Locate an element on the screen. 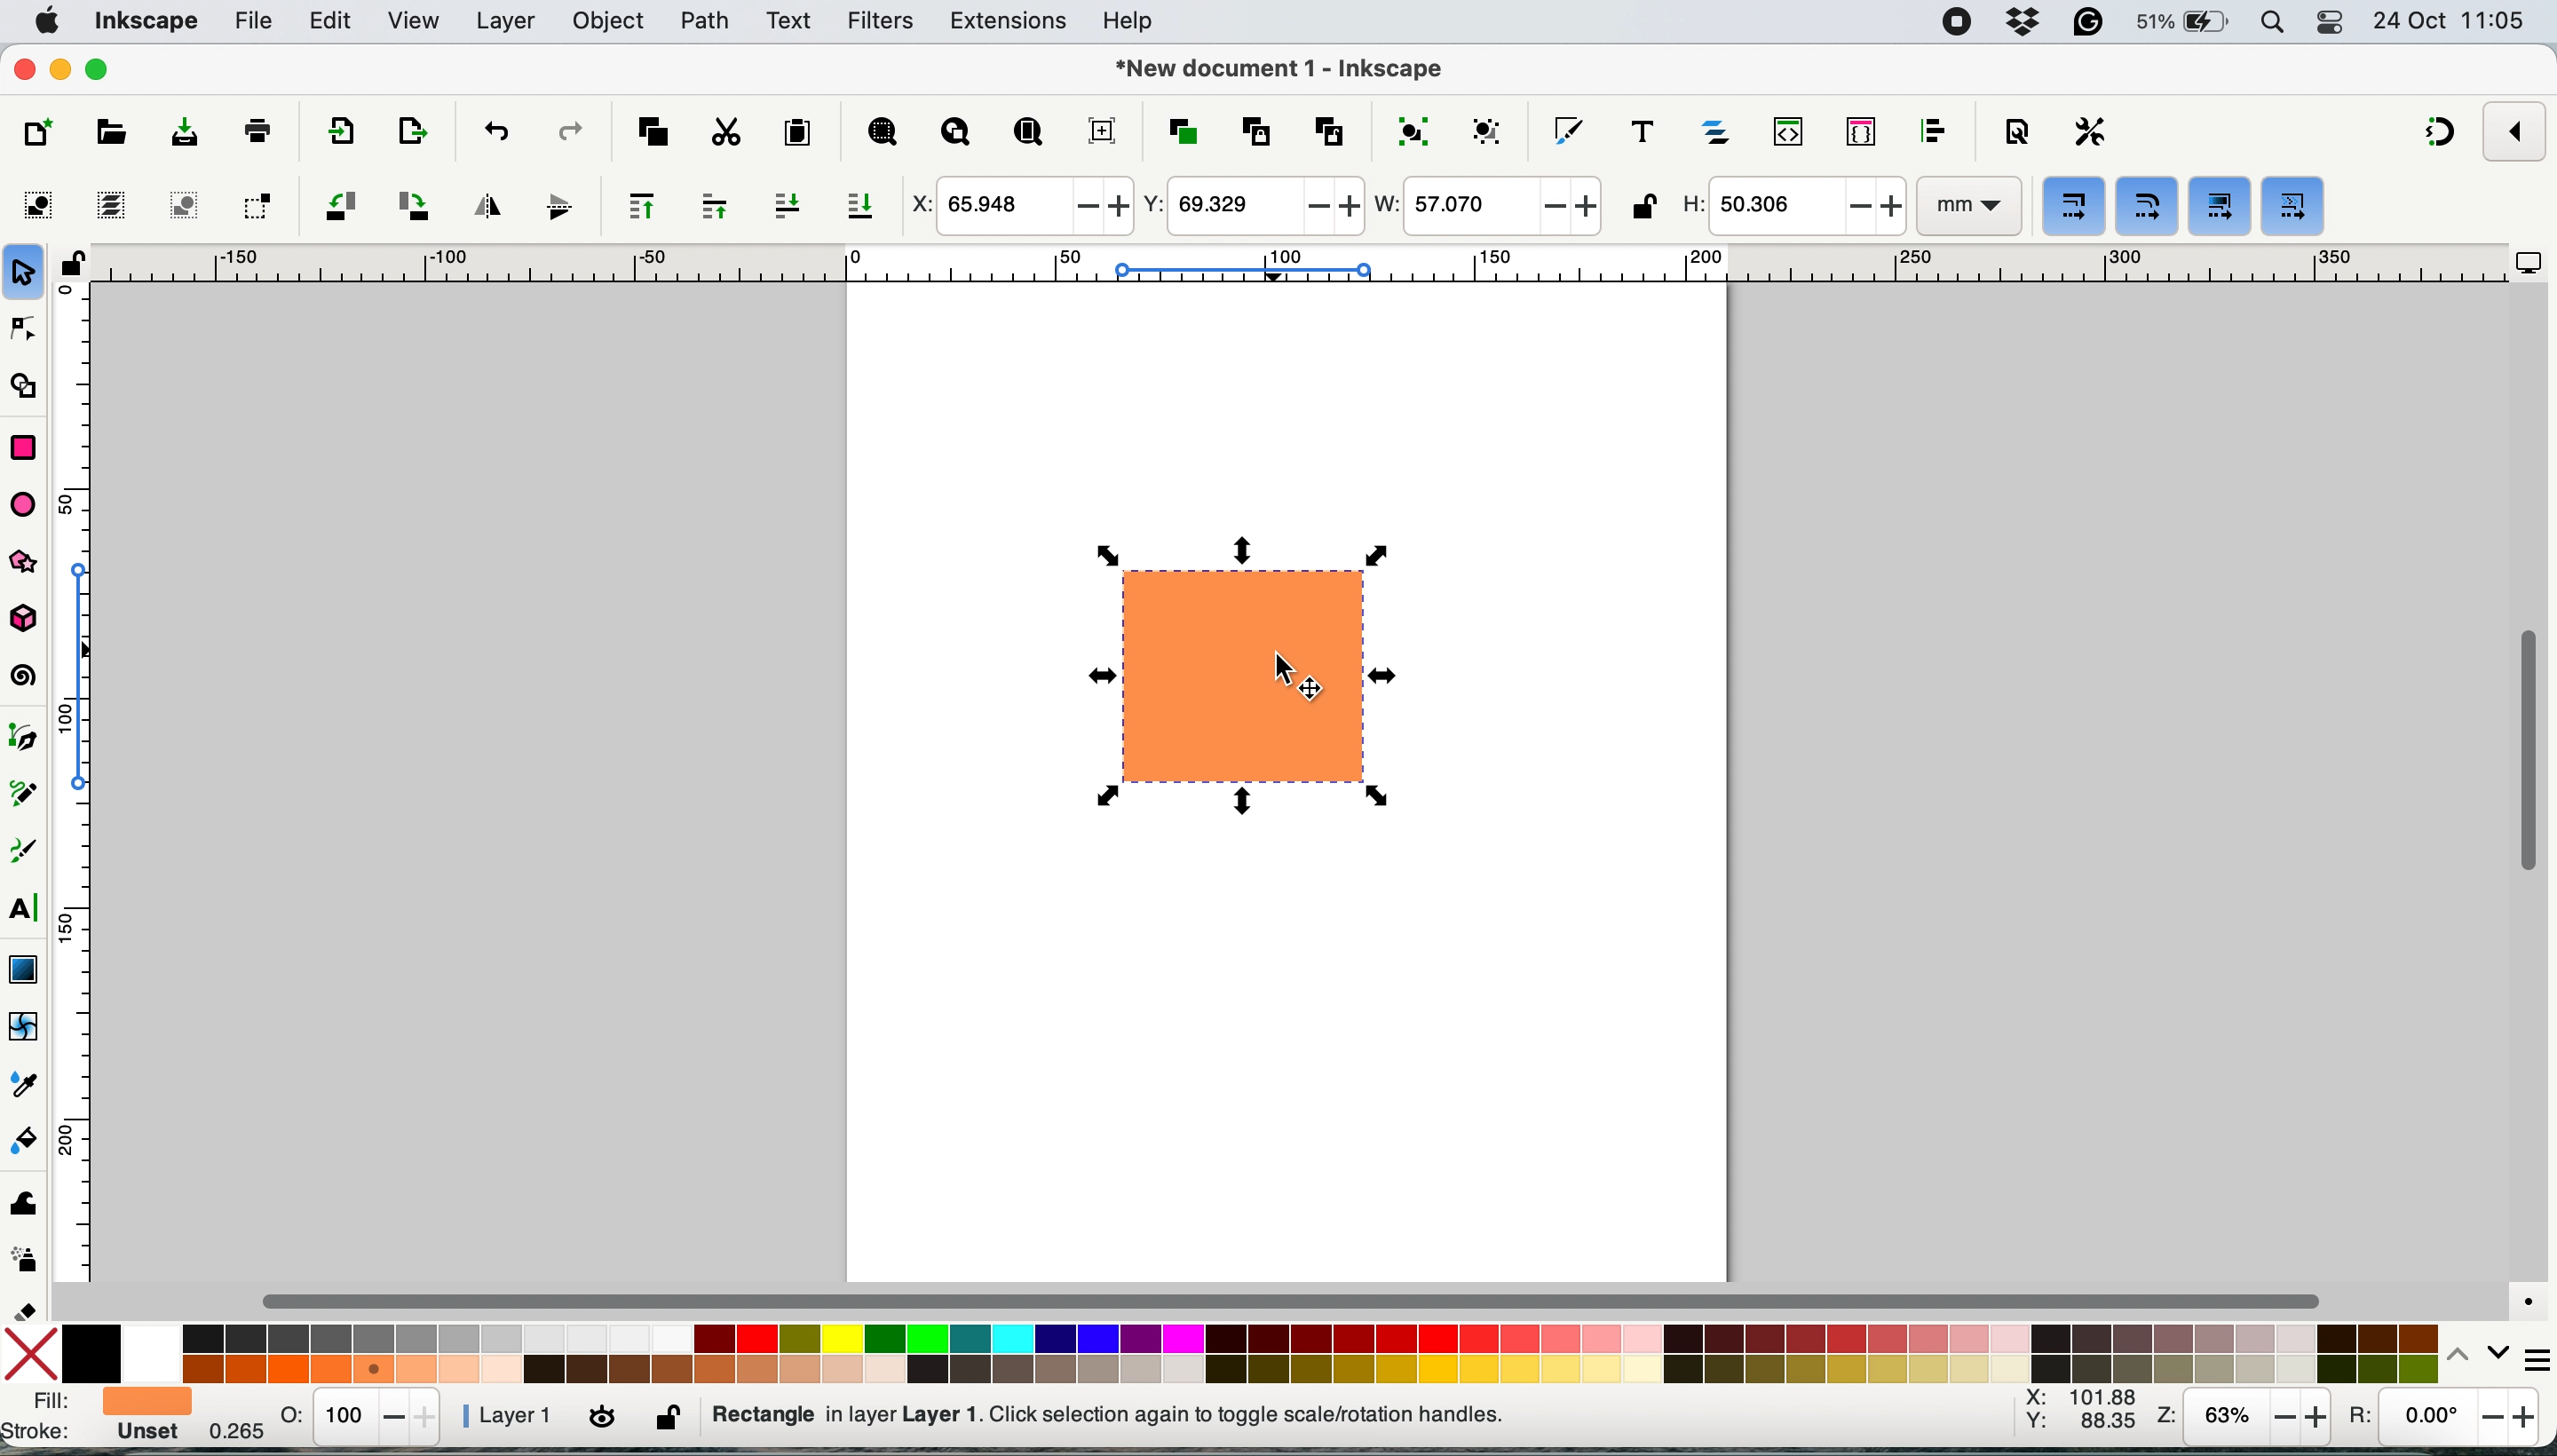  xy coordinates is located at coordinates (2080, 1416).